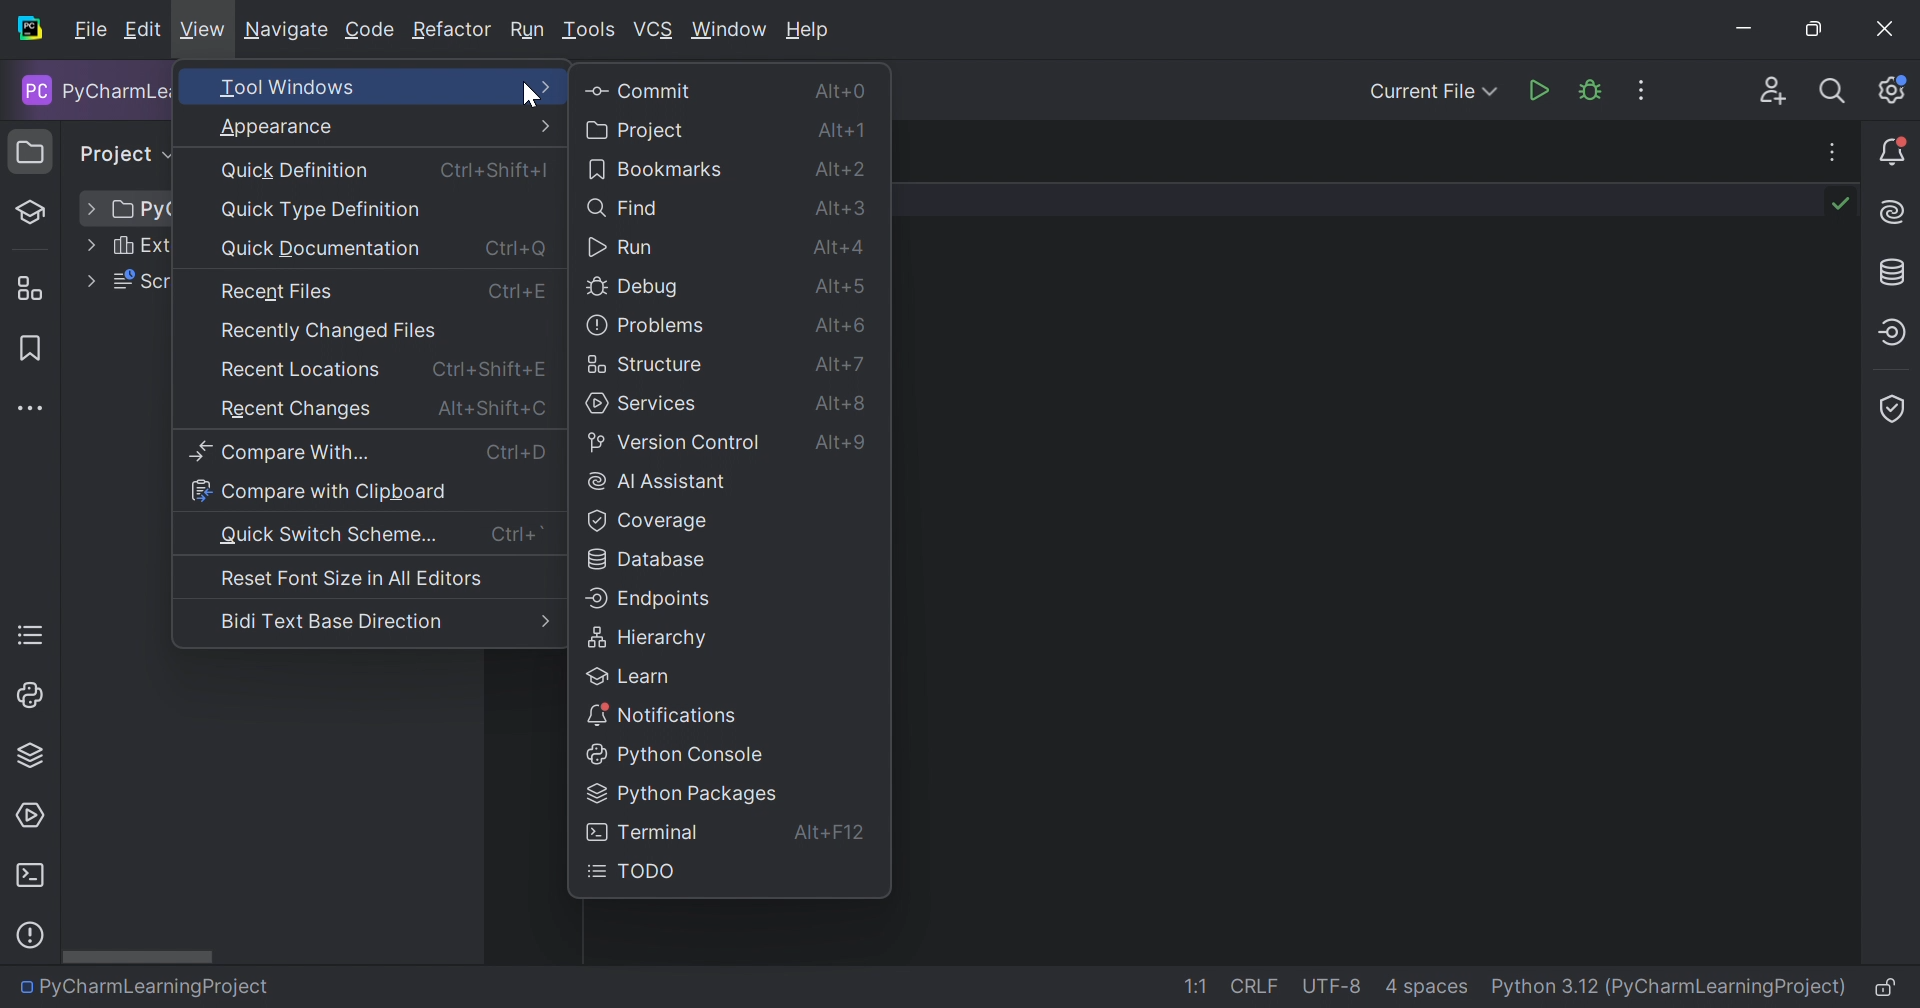 The image size is (1920, 1008). Describe the element at coordinates (142, 957) in the screenshot. I see `Scroll bar` at that location.